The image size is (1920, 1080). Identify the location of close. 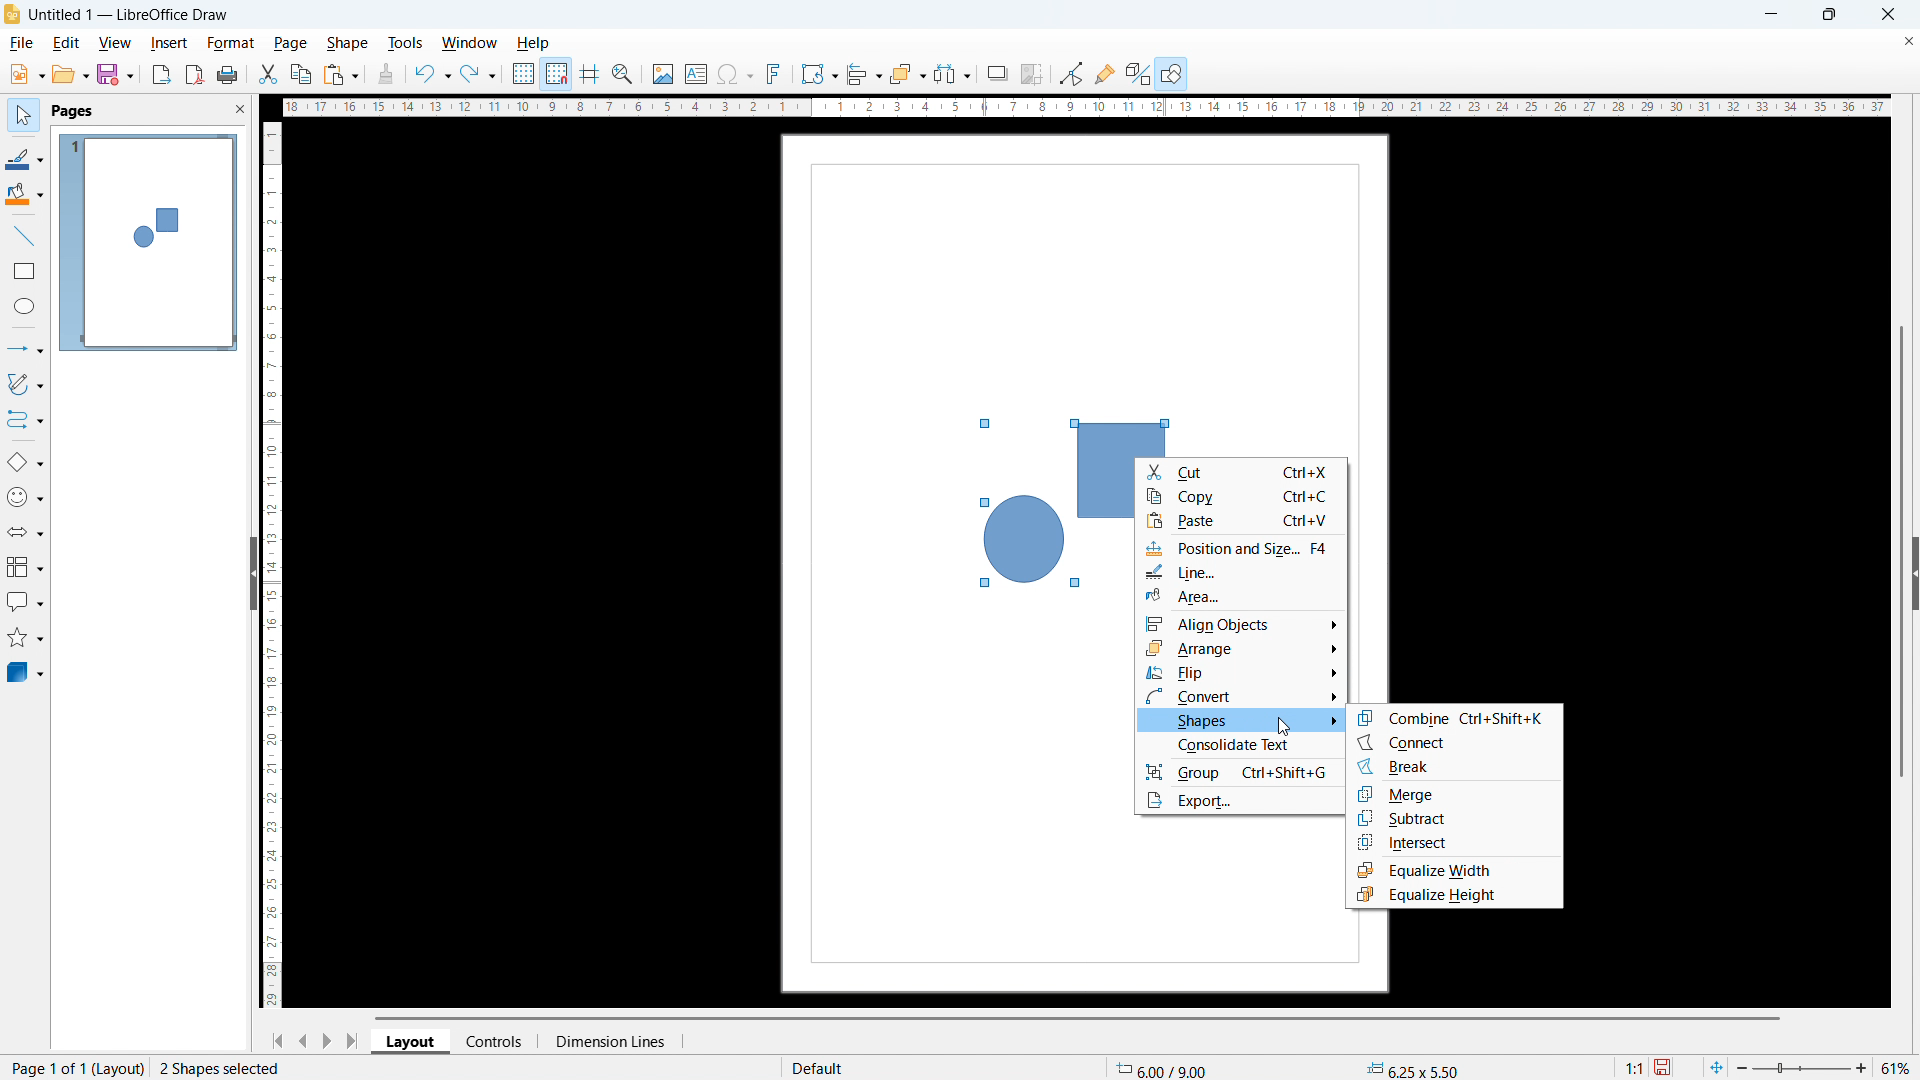
(1889, 14).